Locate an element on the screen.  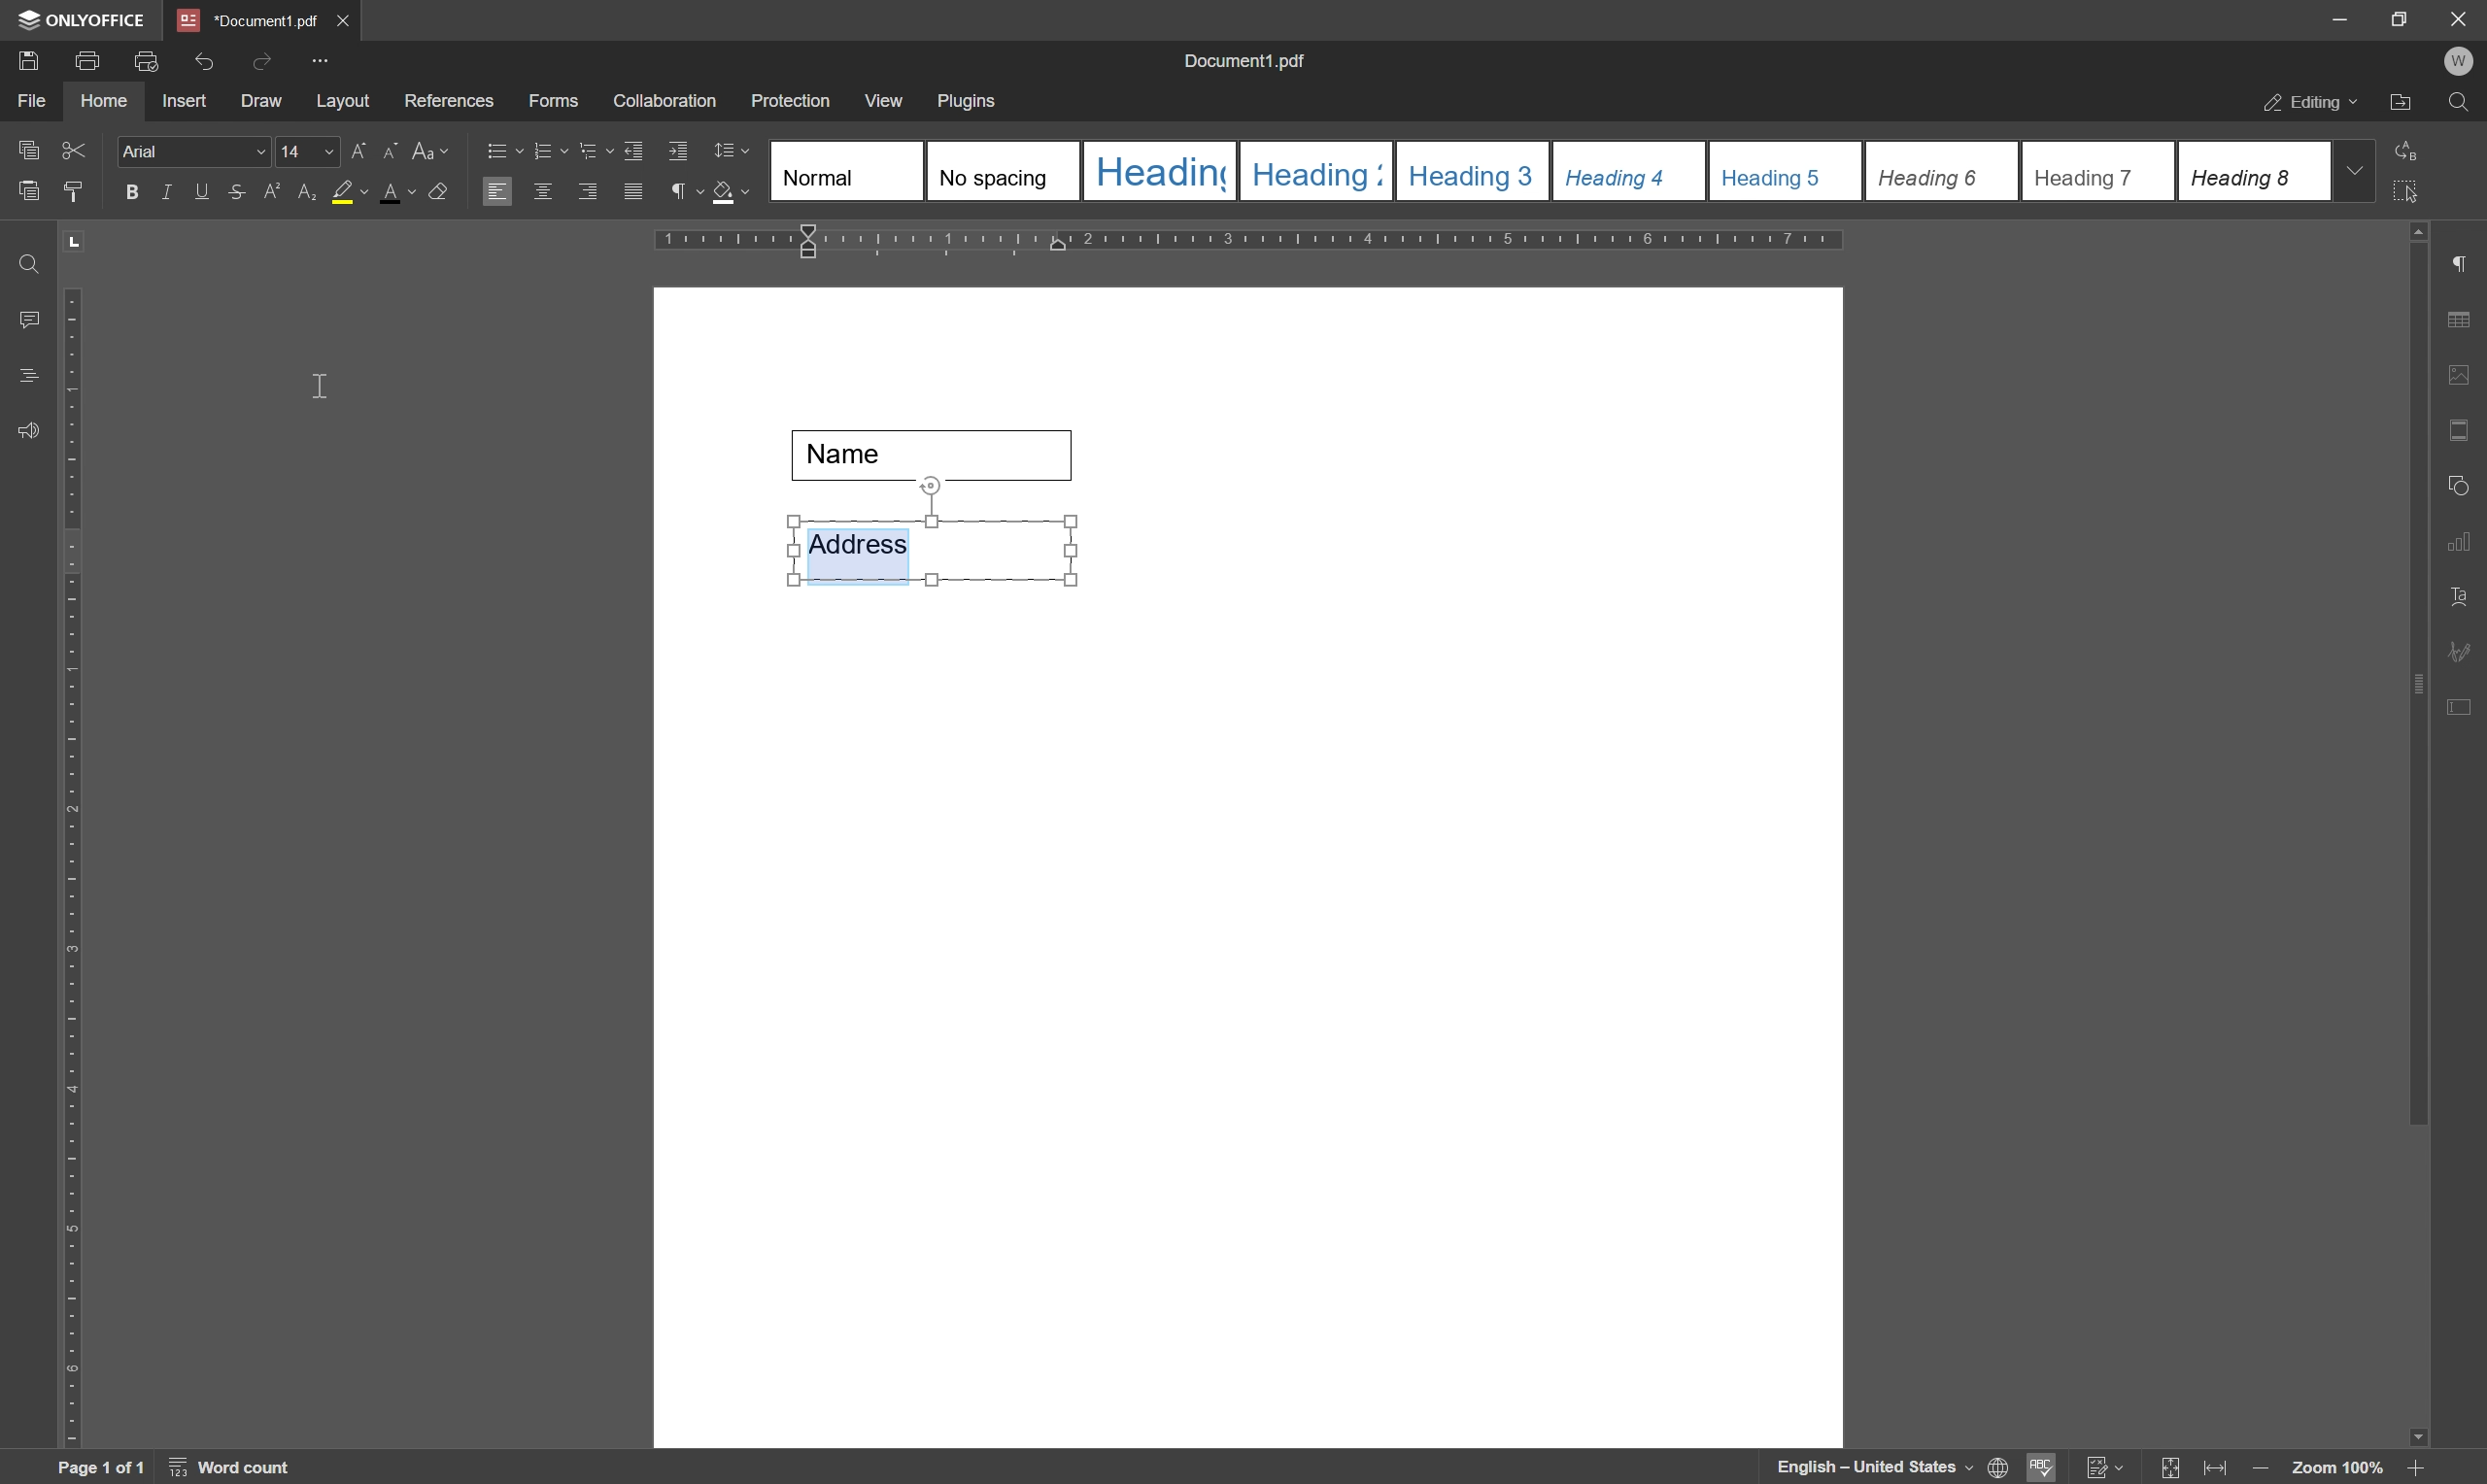
comments is located at coordinates (24, 320).